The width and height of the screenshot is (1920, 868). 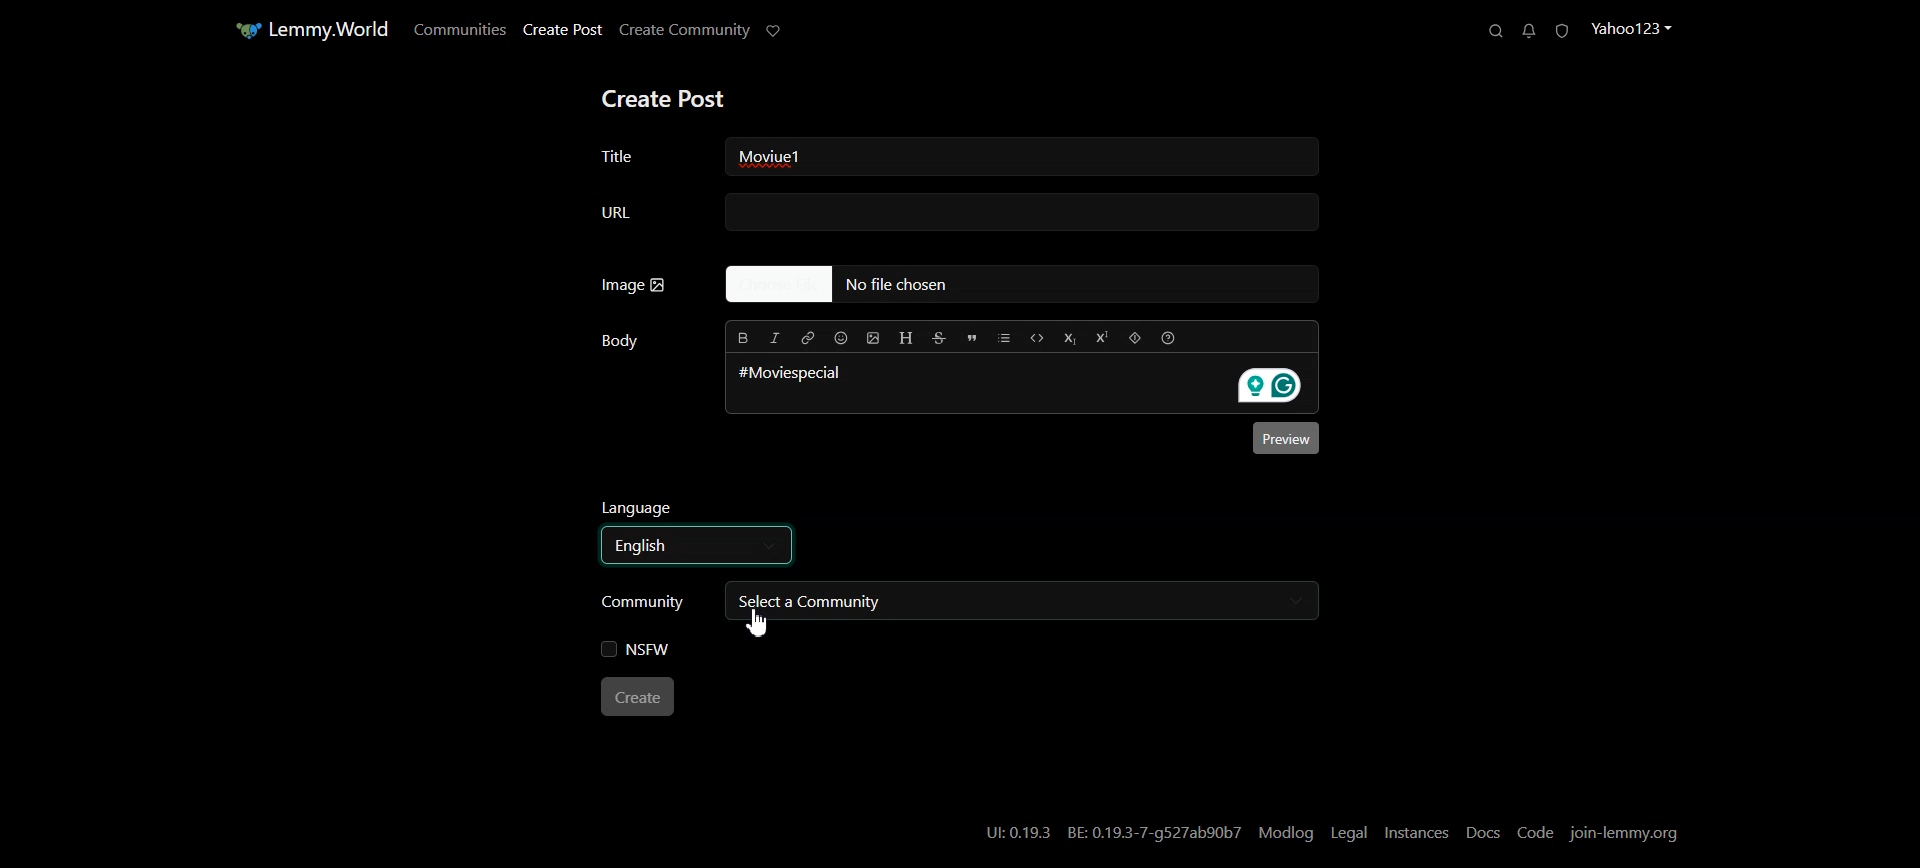 What do you see at coordinates (842, 338) in the screenshot?
I see `Insert Emoji` at bounding box center [842, 338].